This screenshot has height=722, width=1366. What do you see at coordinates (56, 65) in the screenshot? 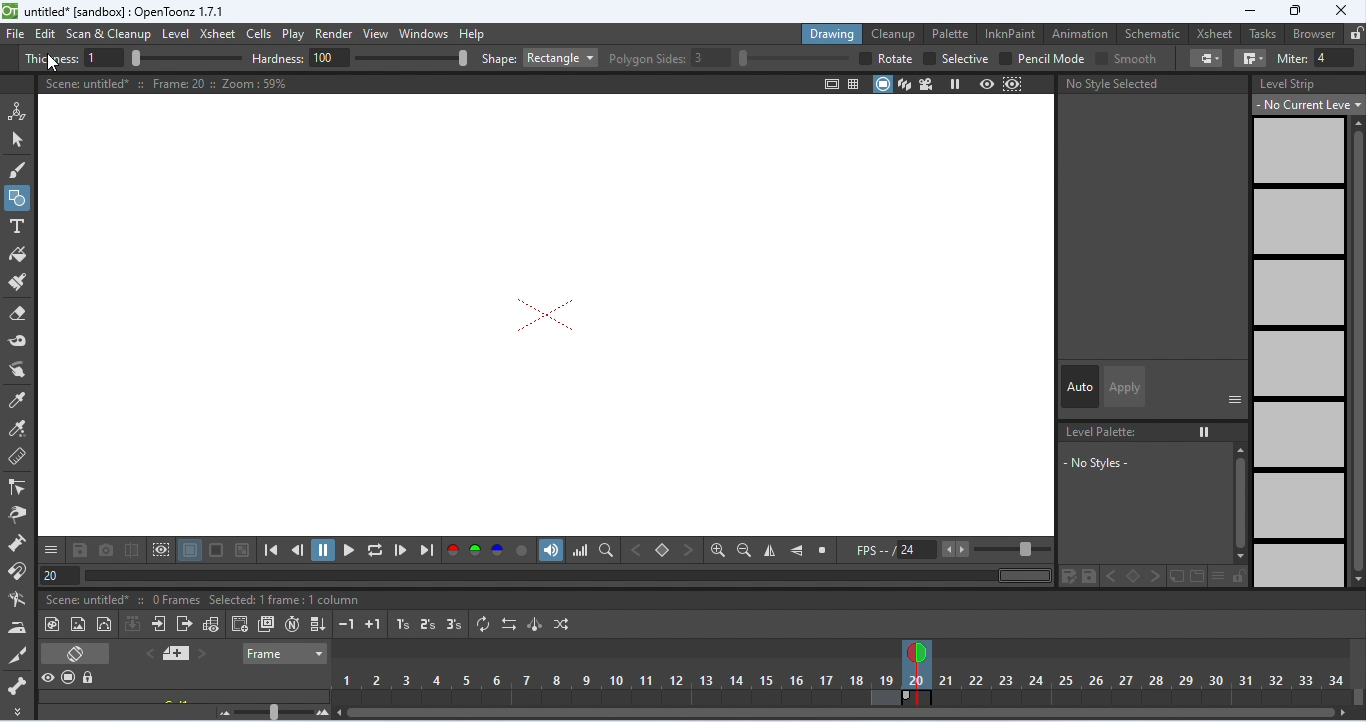
I see `cursor movement` at bounding box center [56, 65].